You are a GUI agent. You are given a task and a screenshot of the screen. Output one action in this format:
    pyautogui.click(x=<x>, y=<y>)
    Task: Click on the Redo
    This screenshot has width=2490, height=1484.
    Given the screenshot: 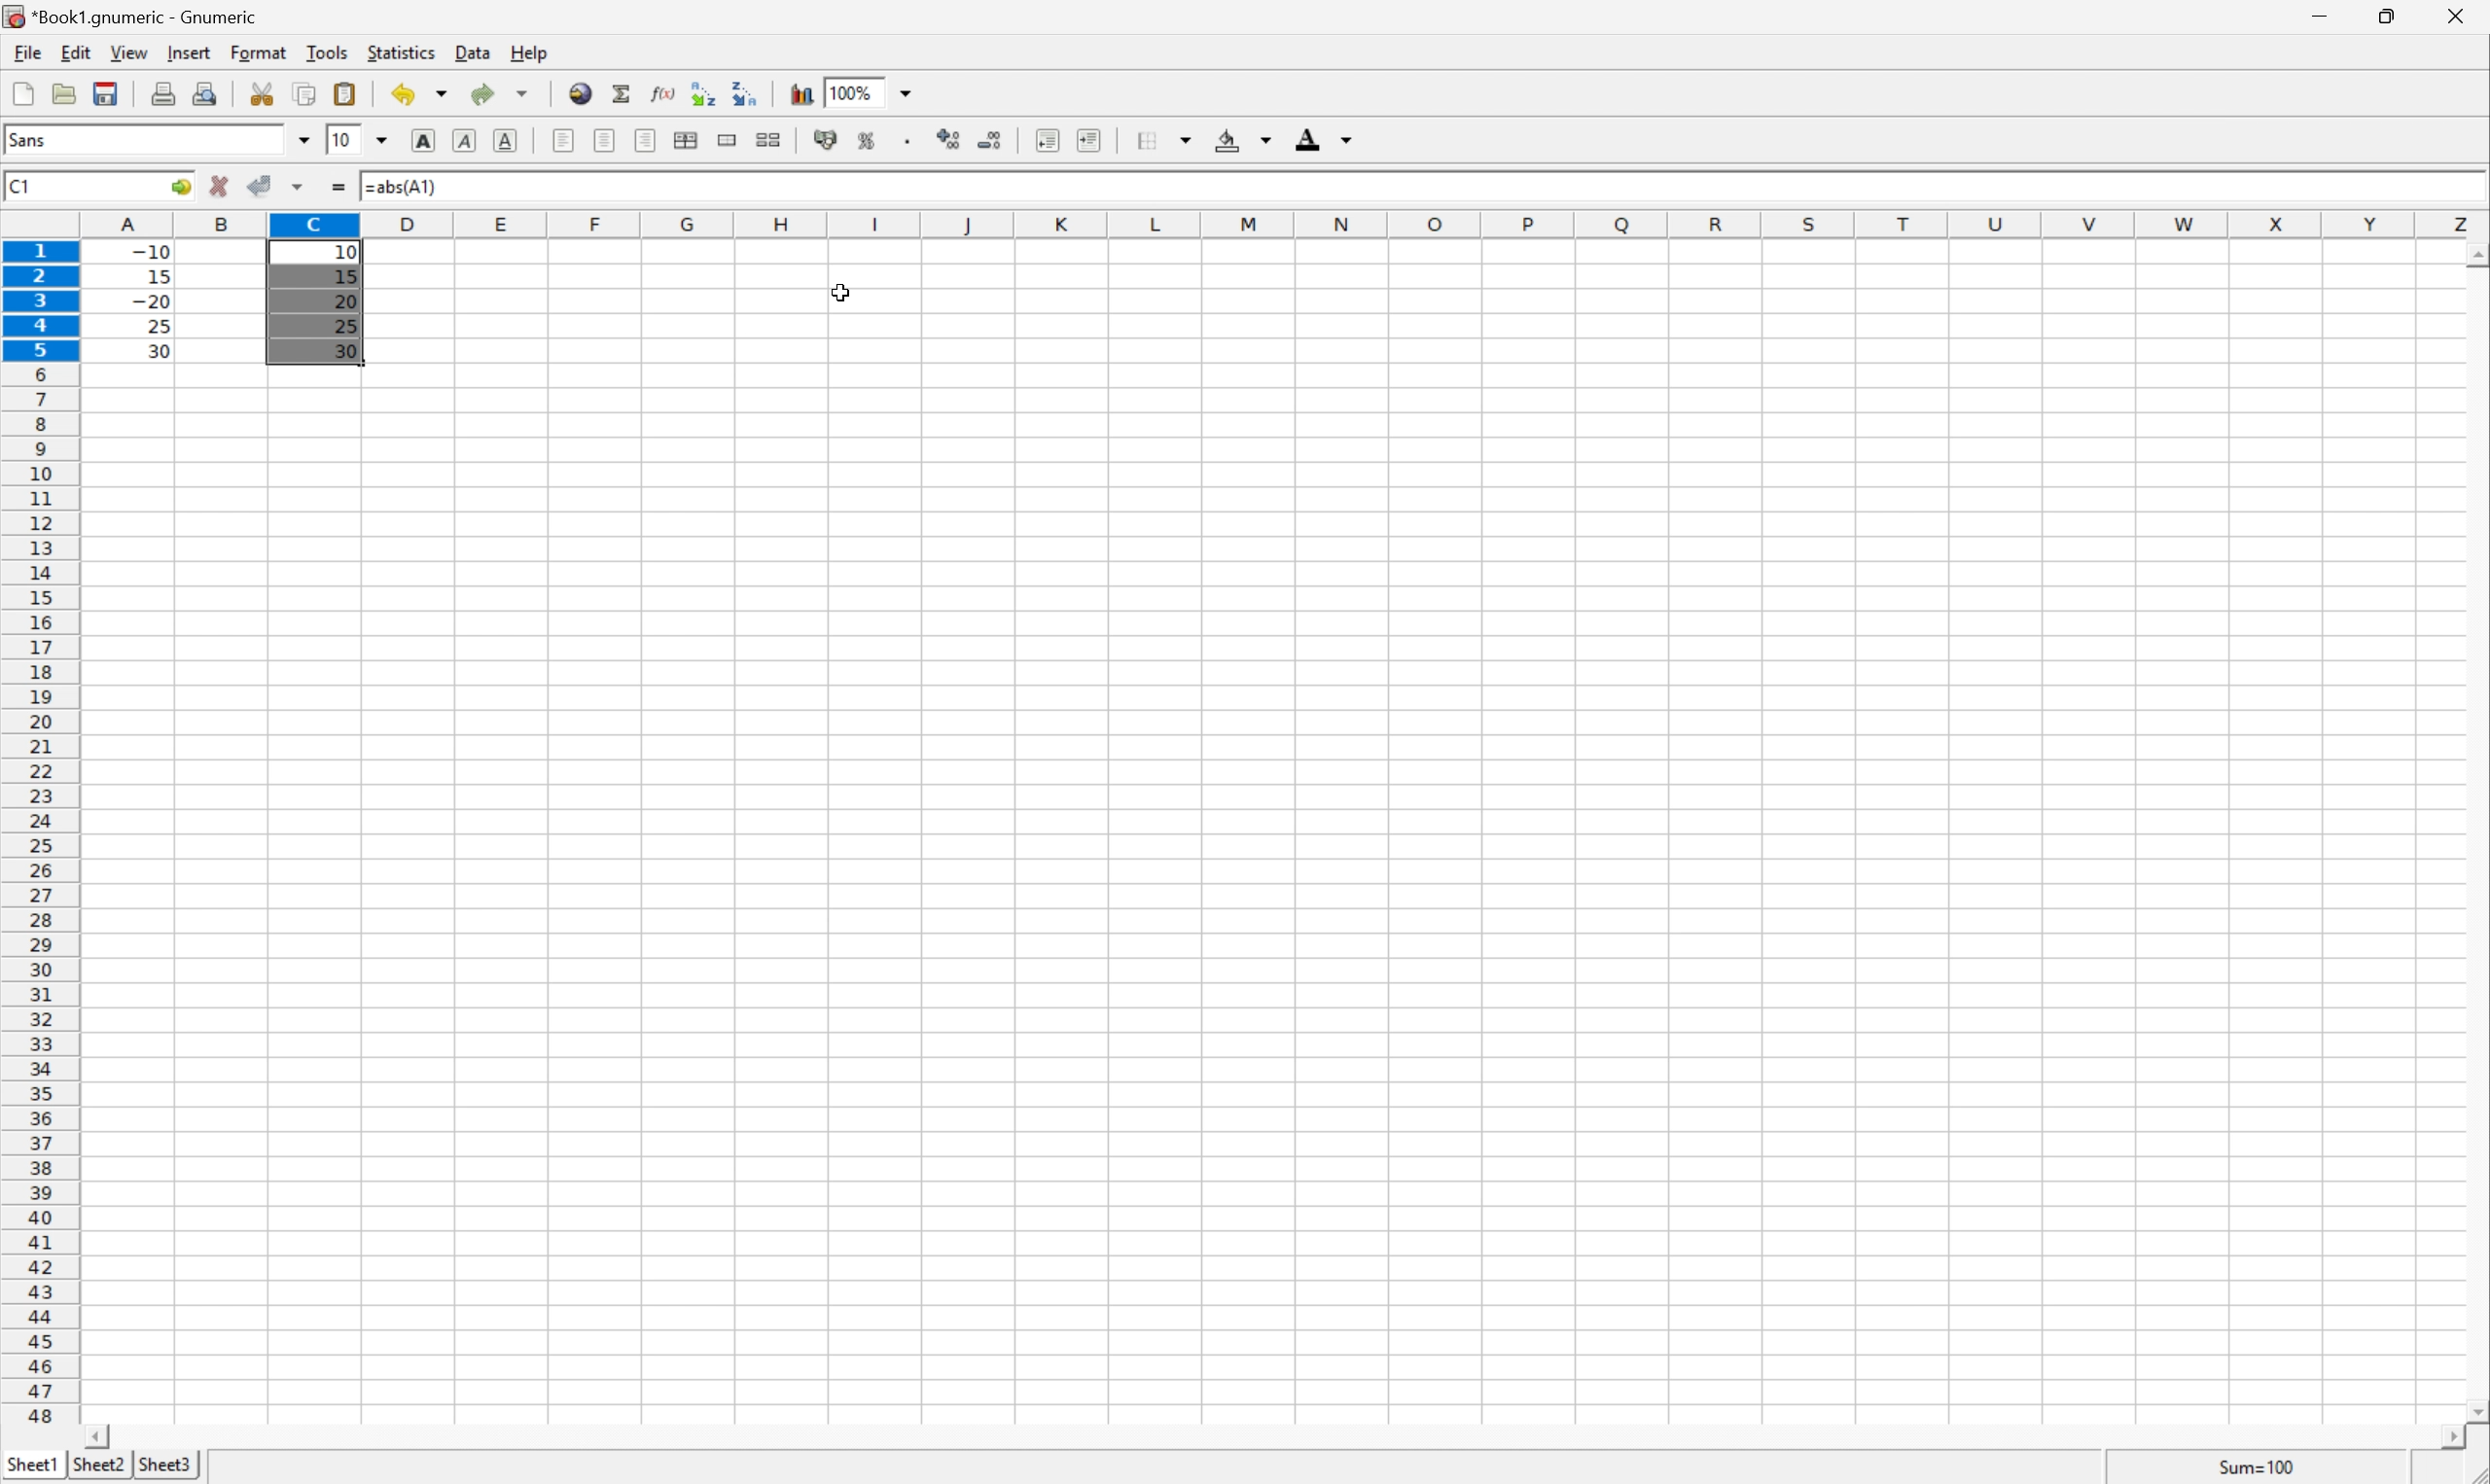 What is the action you would take?
    pyautogui.click(x=503, y=95)
    